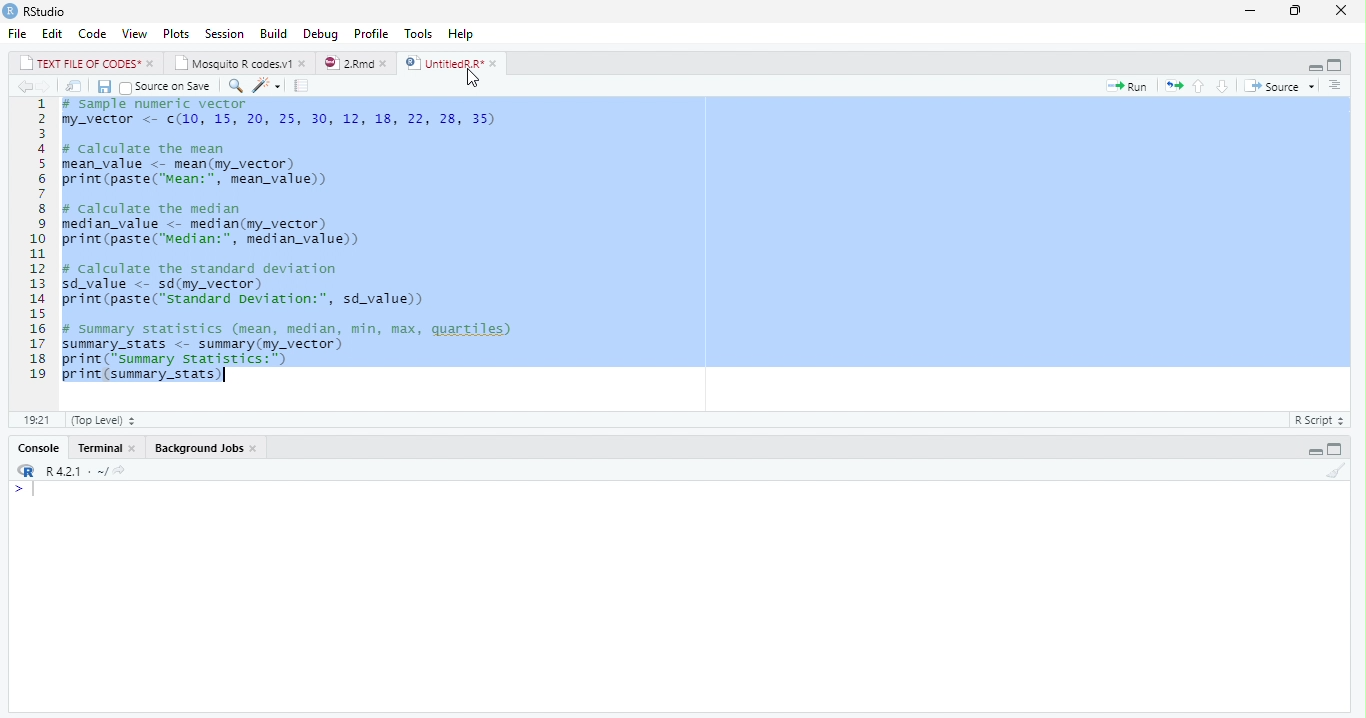 This screenshot has height=718, width=1366. What do you see at coordinates (274, 35) in the screenshot?
I see `build` at bounding box center [274, 35].